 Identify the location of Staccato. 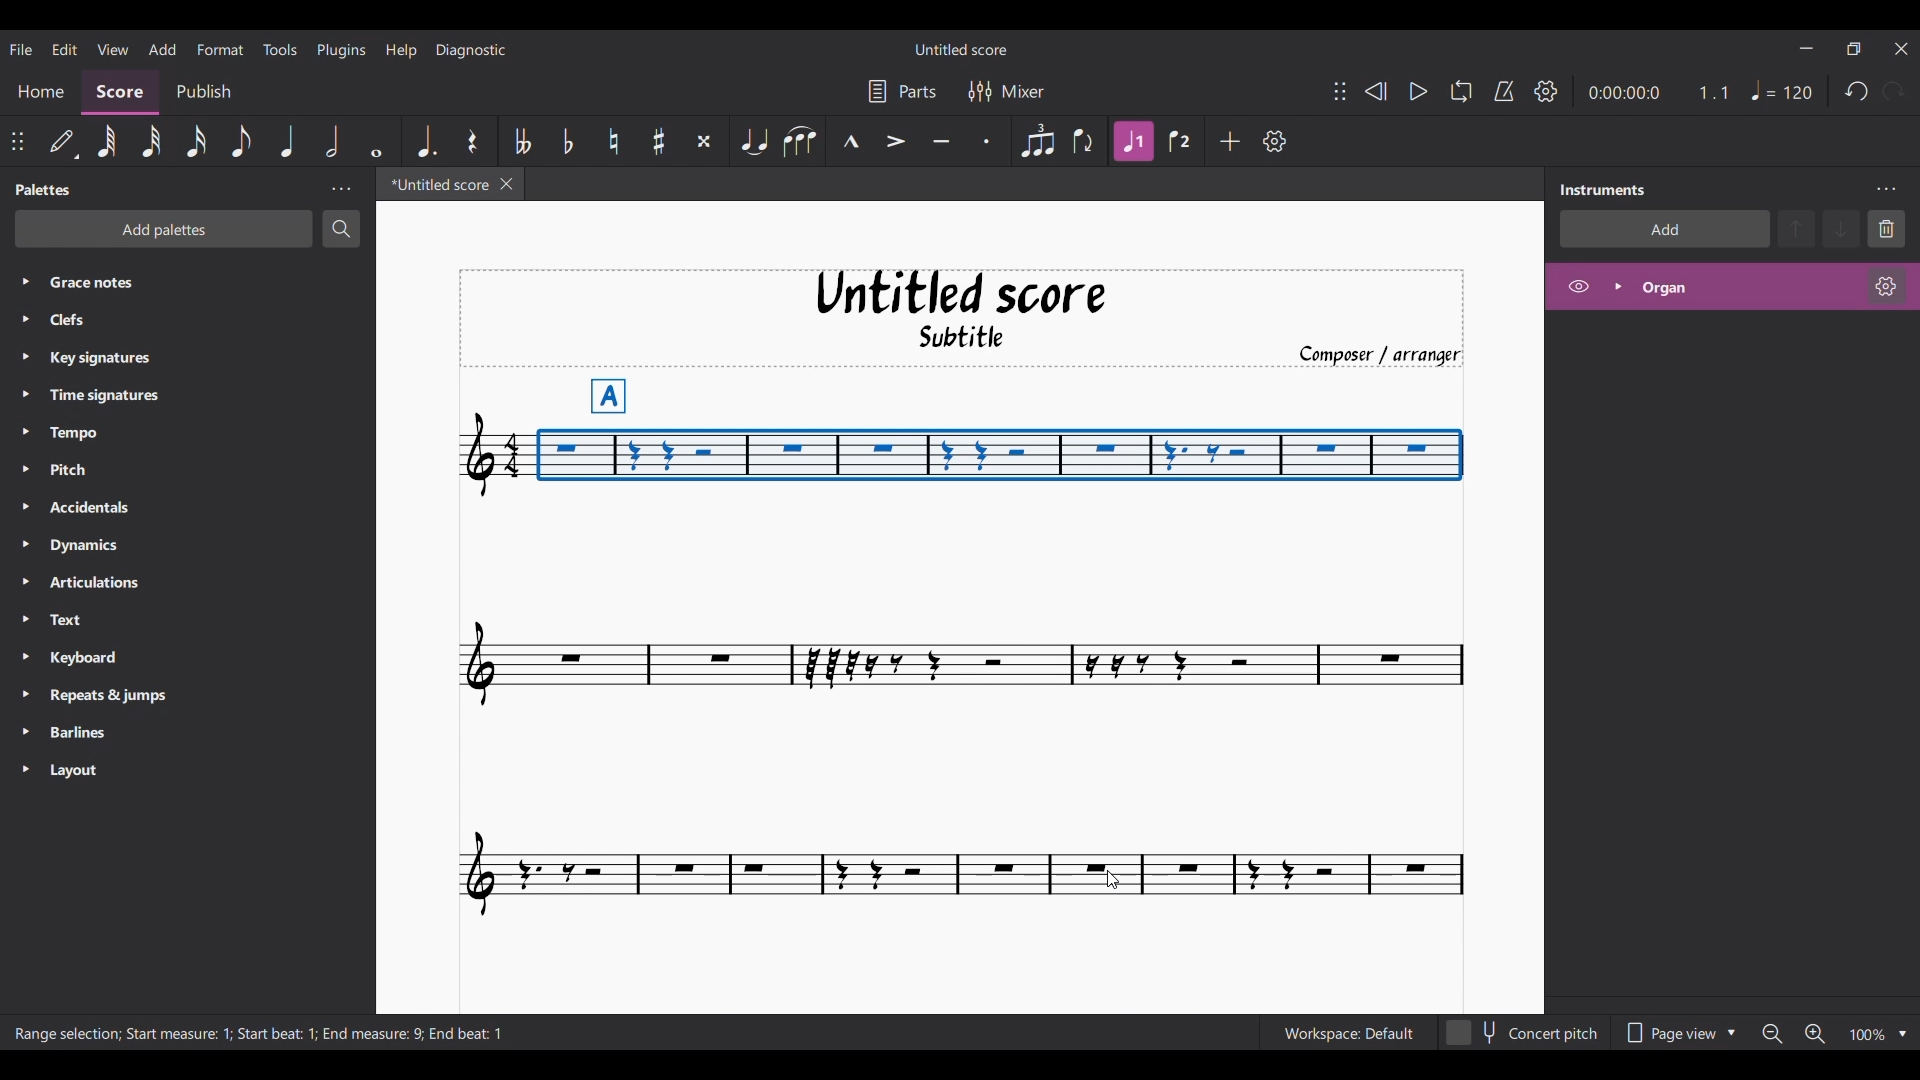
(985, 141).